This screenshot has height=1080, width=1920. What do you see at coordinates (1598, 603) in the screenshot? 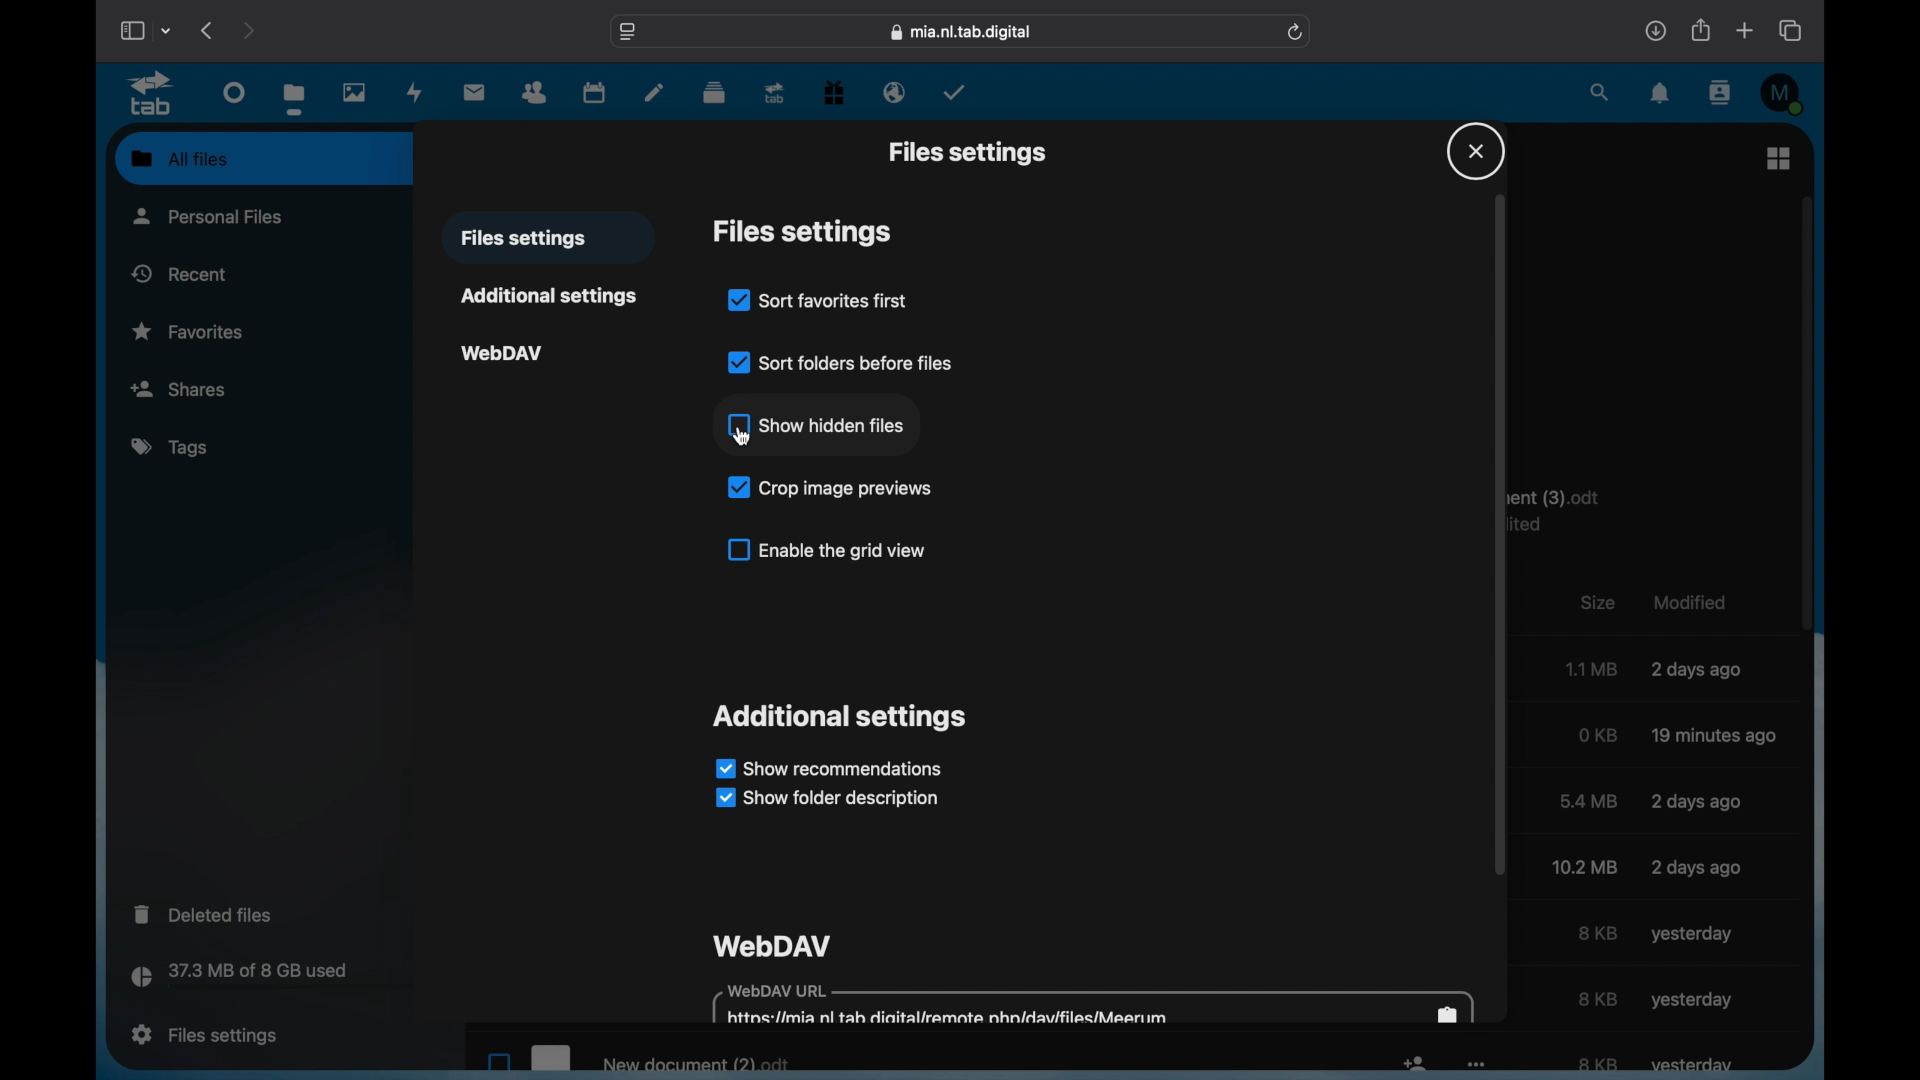
I see `size` at bounding box center [1598, 603].